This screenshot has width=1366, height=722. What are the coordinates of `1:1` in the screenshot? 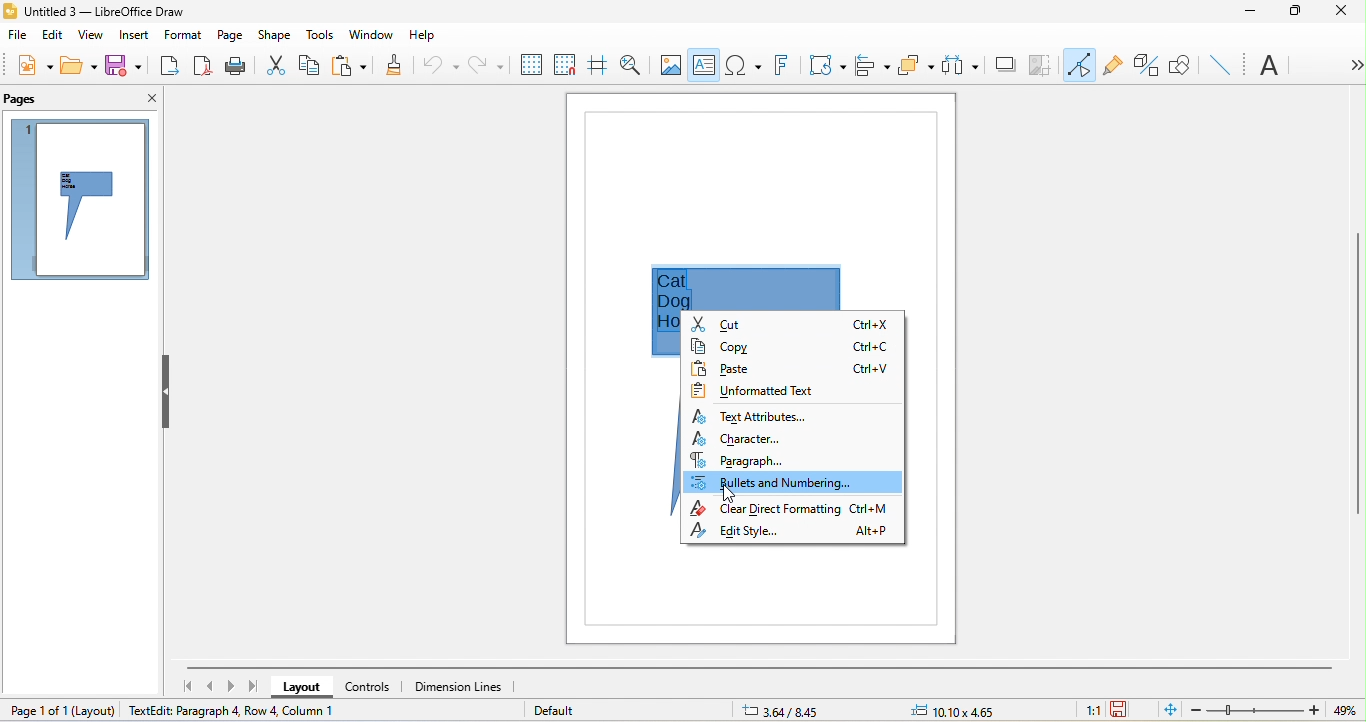 It's located at (1088, 710).